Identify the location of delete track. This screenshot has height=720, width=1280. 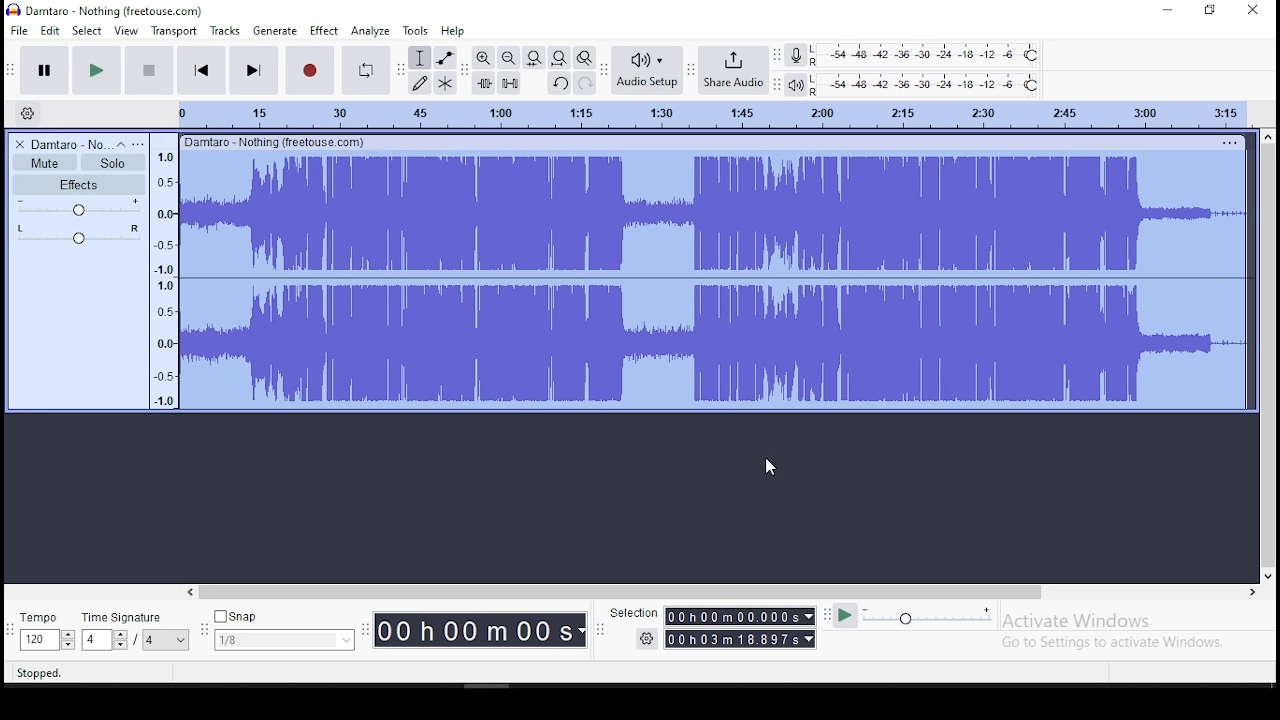
(16, 144).